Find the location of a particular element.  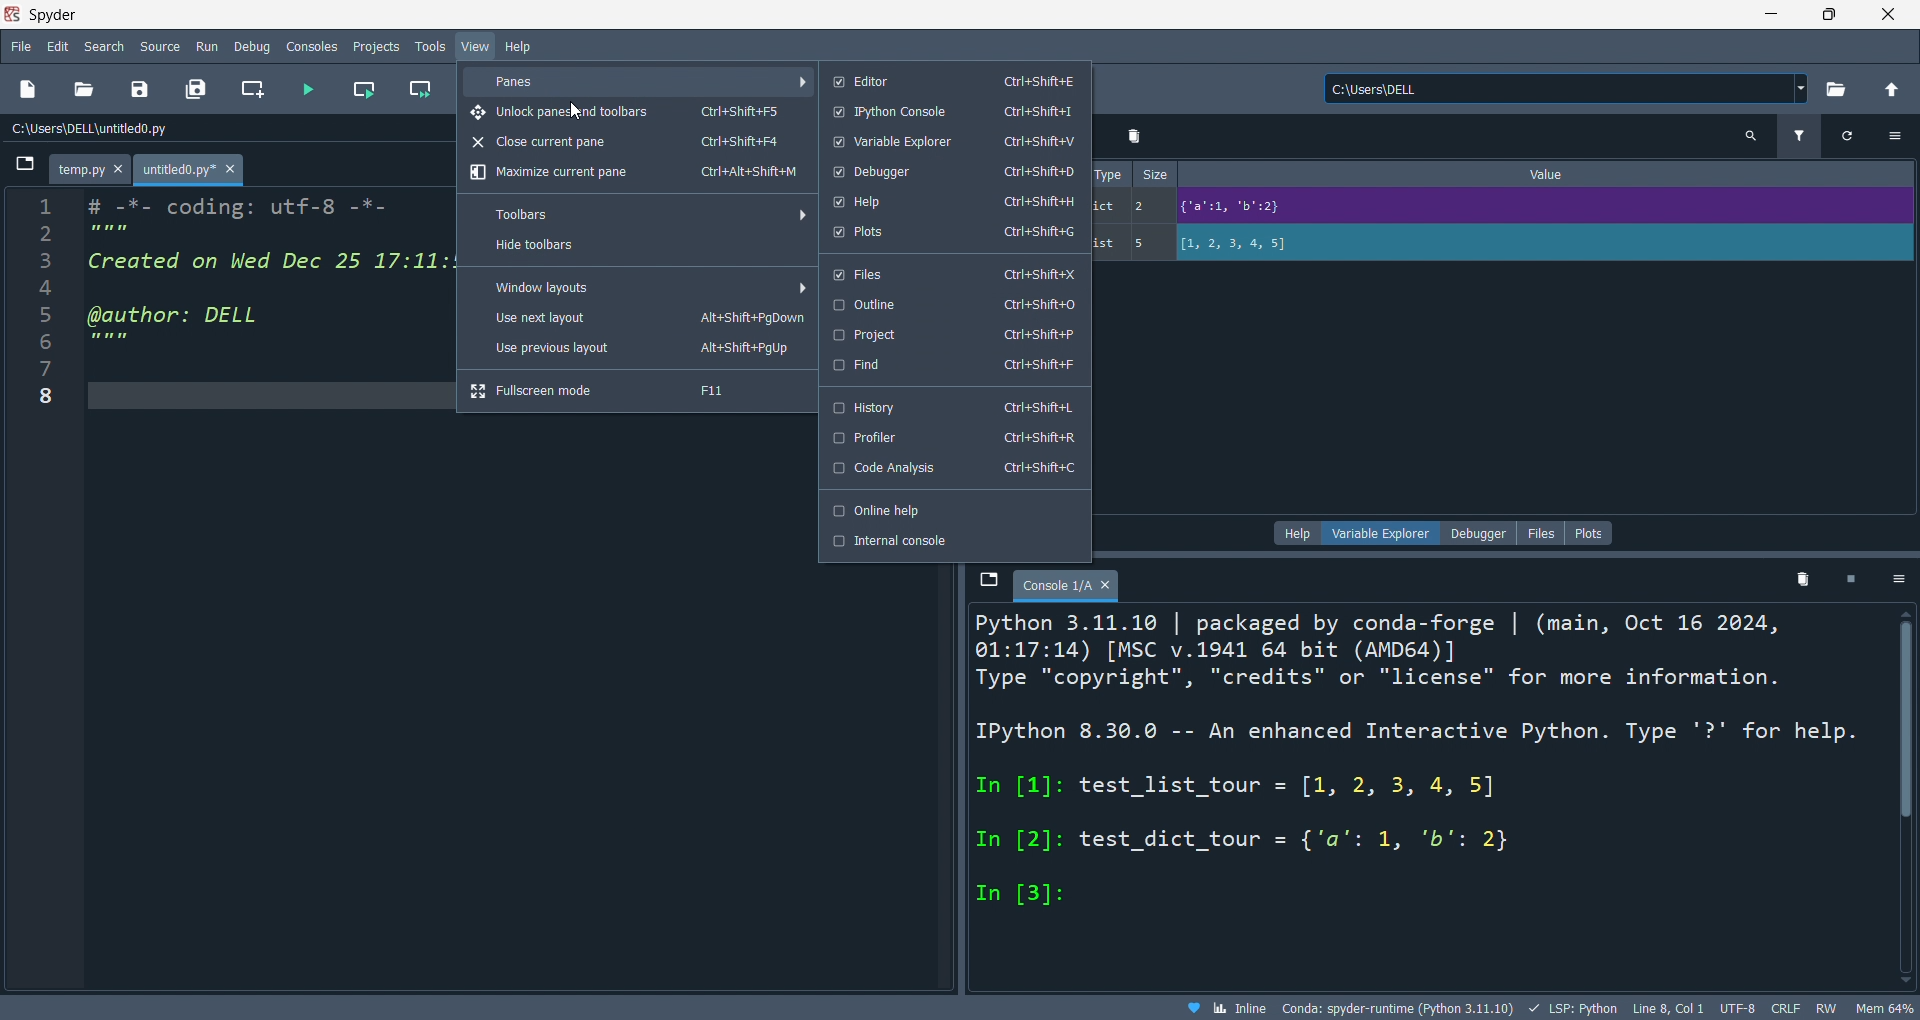

5 is located at coordinates (1147, 243).